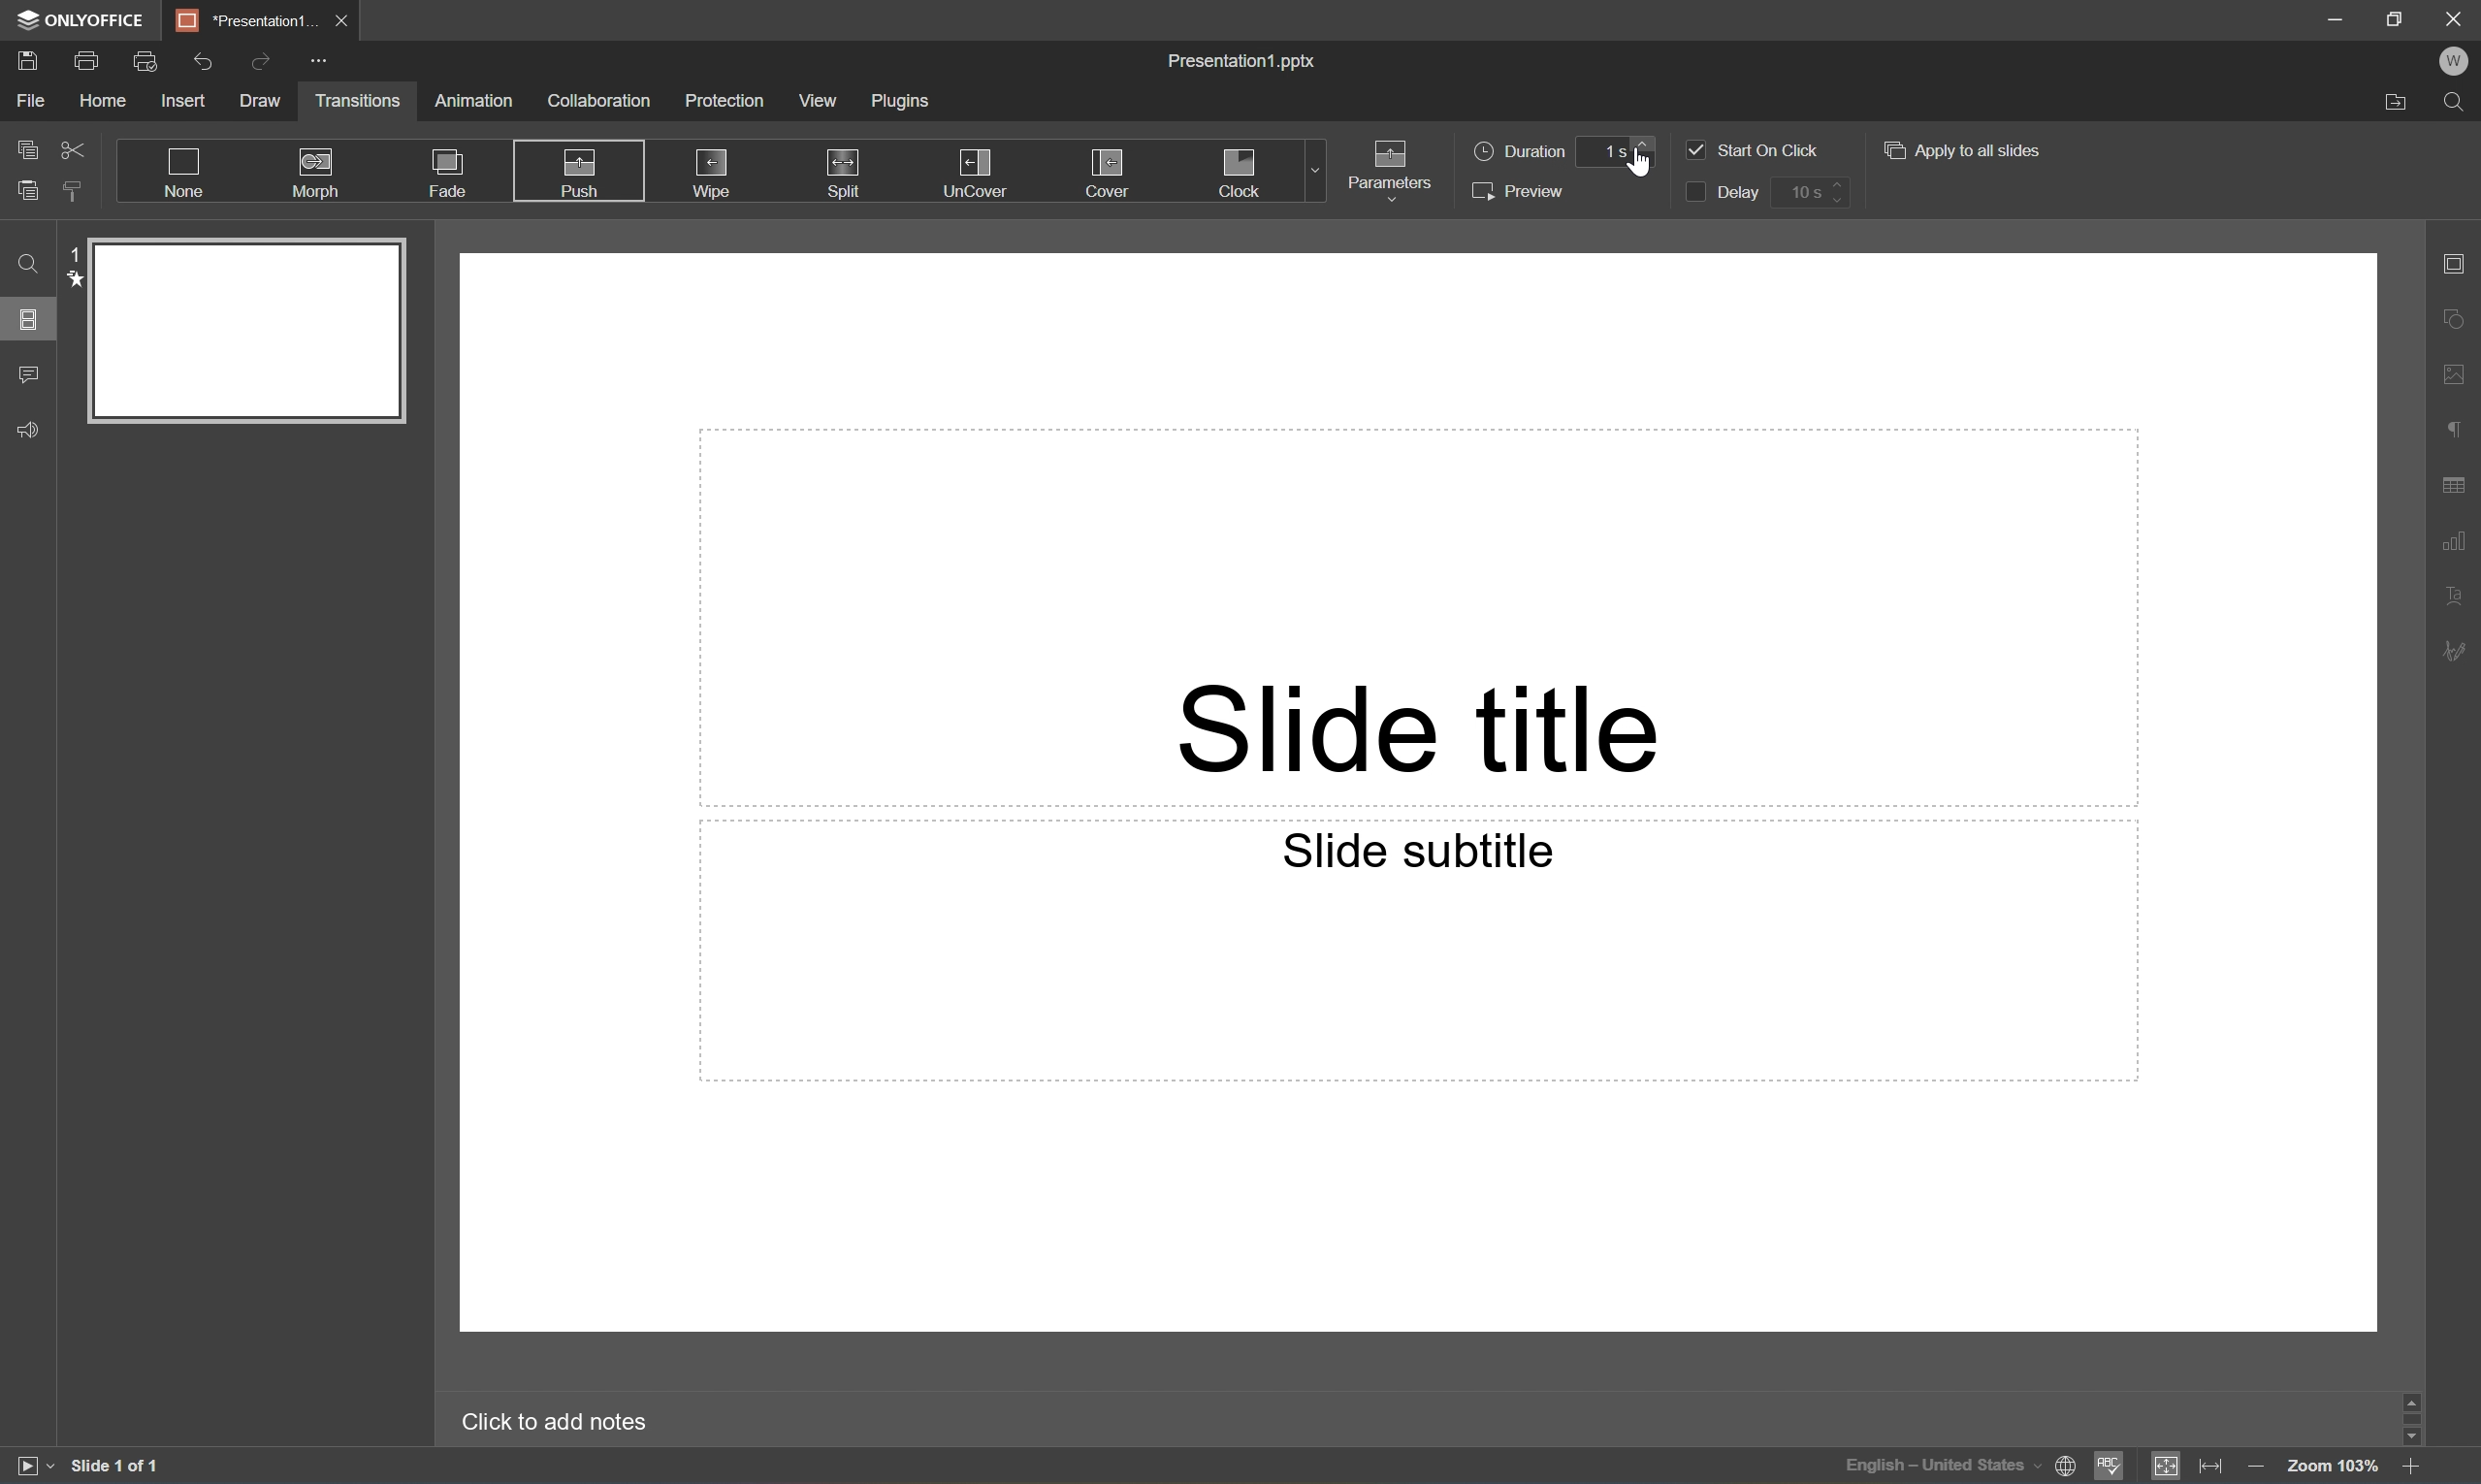 The height and width of the screenshot is (1484, 2481). I want to click on ONLYOFFICE, so click(89, 19).